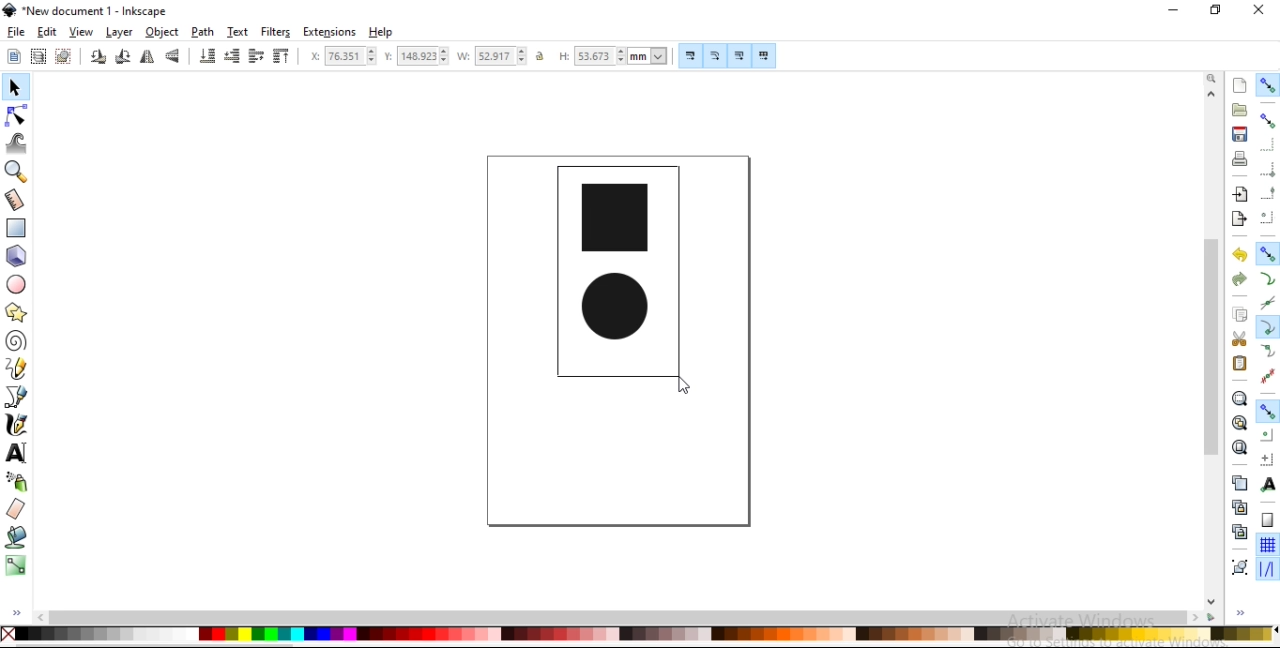 The image size is (1280, 648). What do you see at coordinates (18, 312) in the screenshot?
I see `create stars and polygons` at bounding box center [18, 312].